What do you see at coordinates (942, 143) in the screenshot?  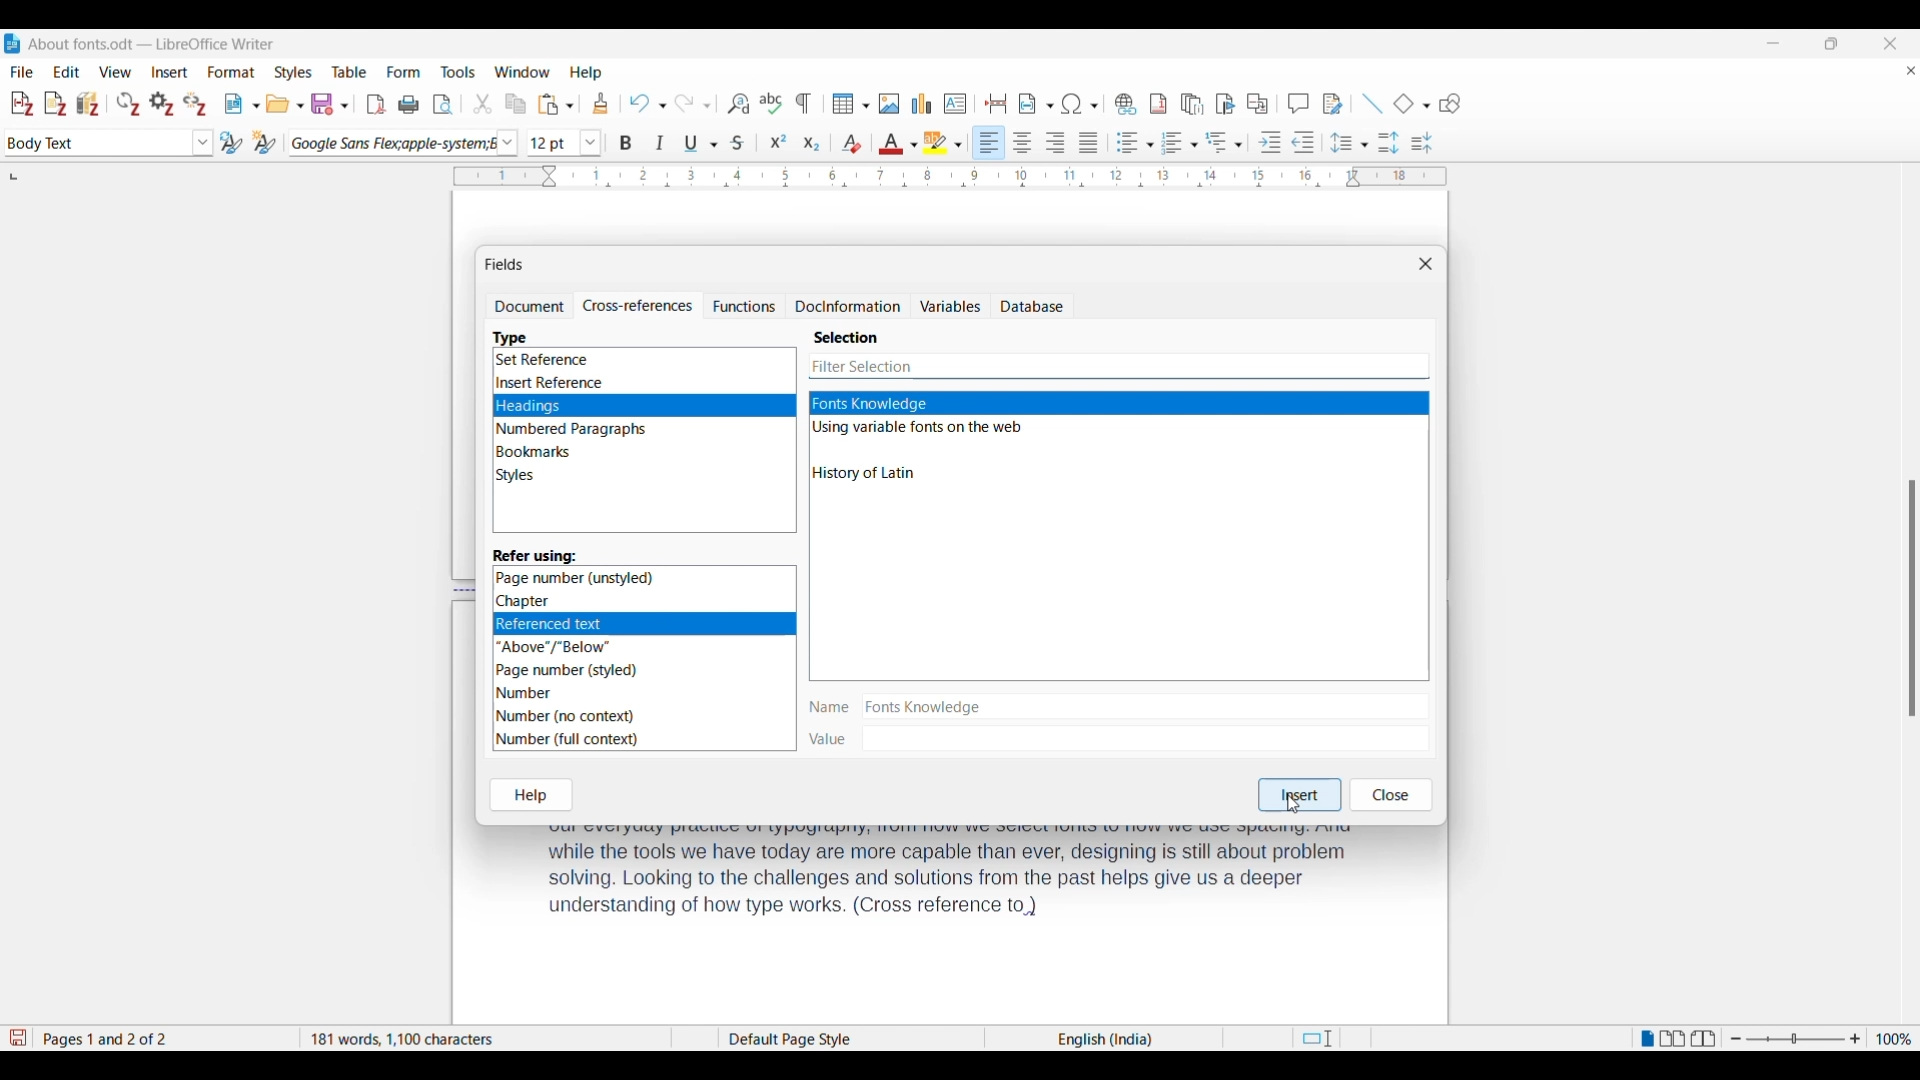 I see `Highlight color options` at bounding box center [942, 143].